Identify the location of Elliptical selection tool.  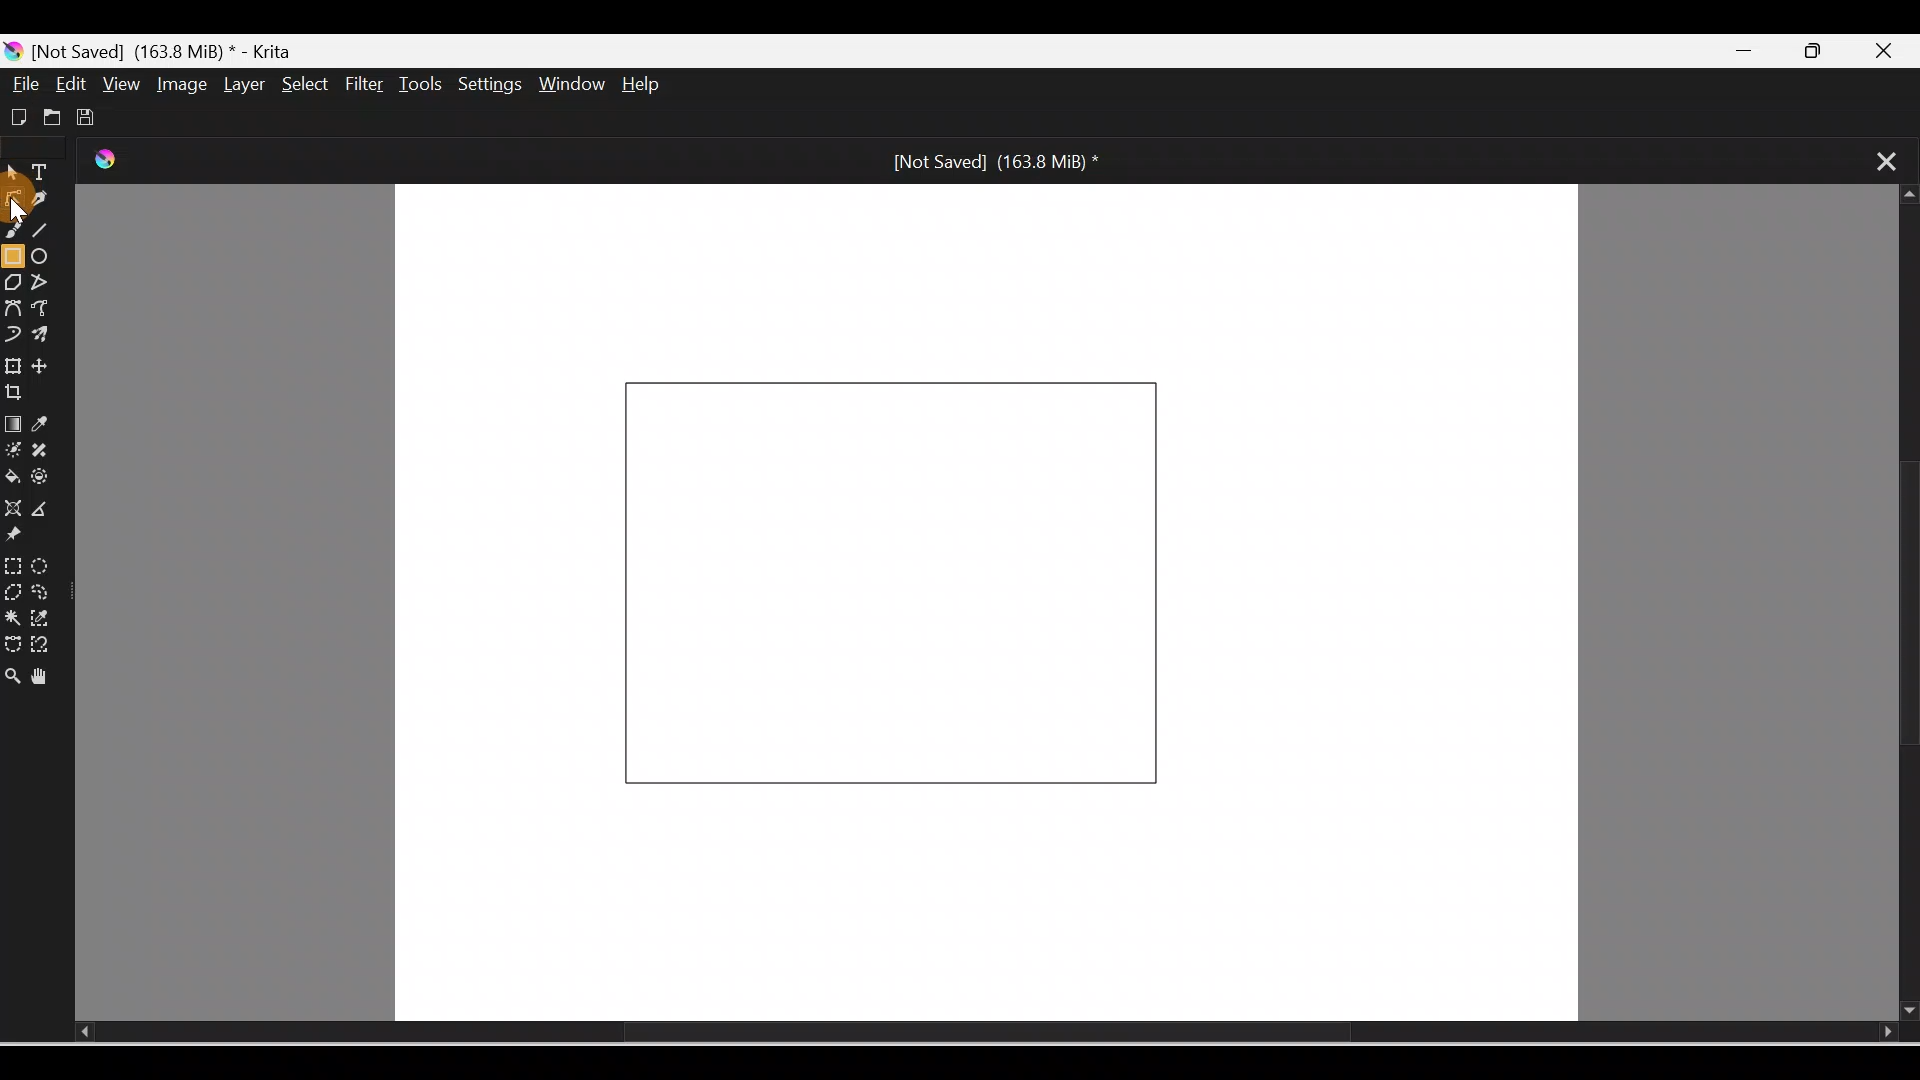
(41, 563).